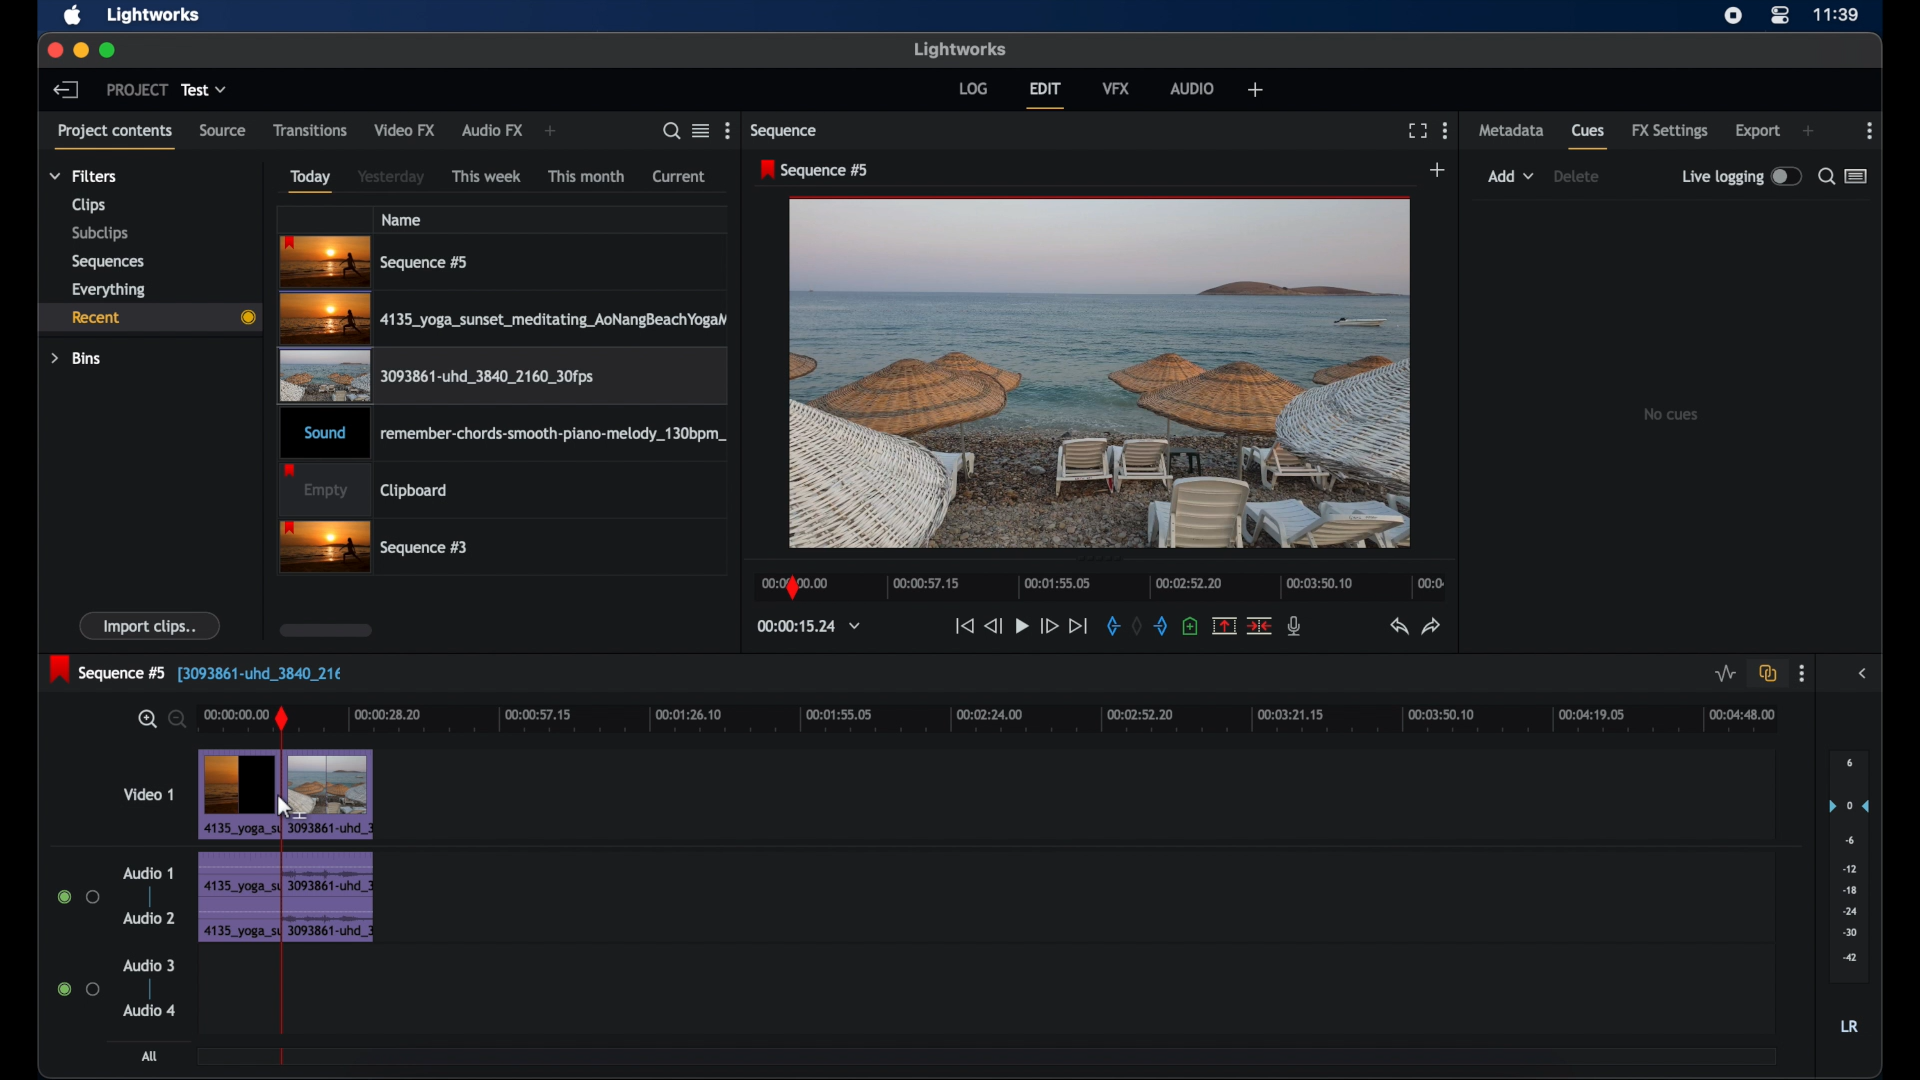 The width and height of the screenshot is (1920, 1080). What do you see at coordinates (815, 170) in the screenshot?
I see `sequence 5` at bounding box center [815, 170].